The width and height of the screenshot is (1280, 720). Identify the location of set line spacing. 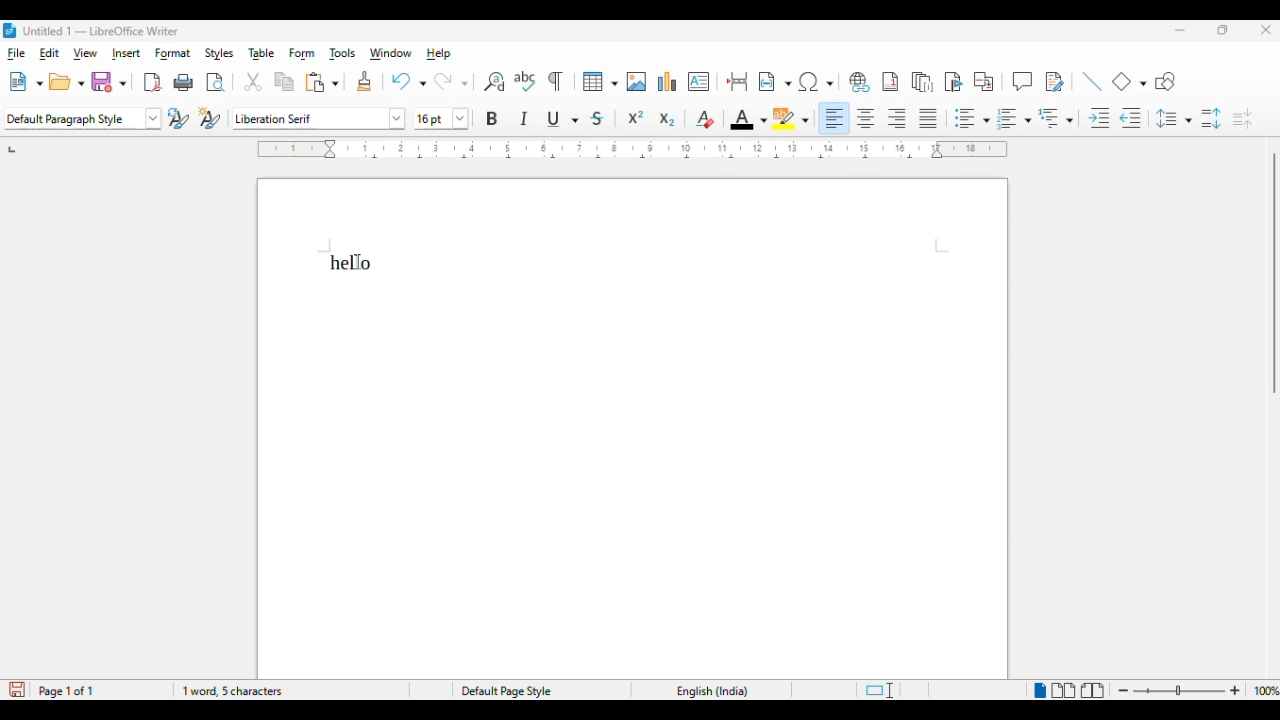
(1174, 118).